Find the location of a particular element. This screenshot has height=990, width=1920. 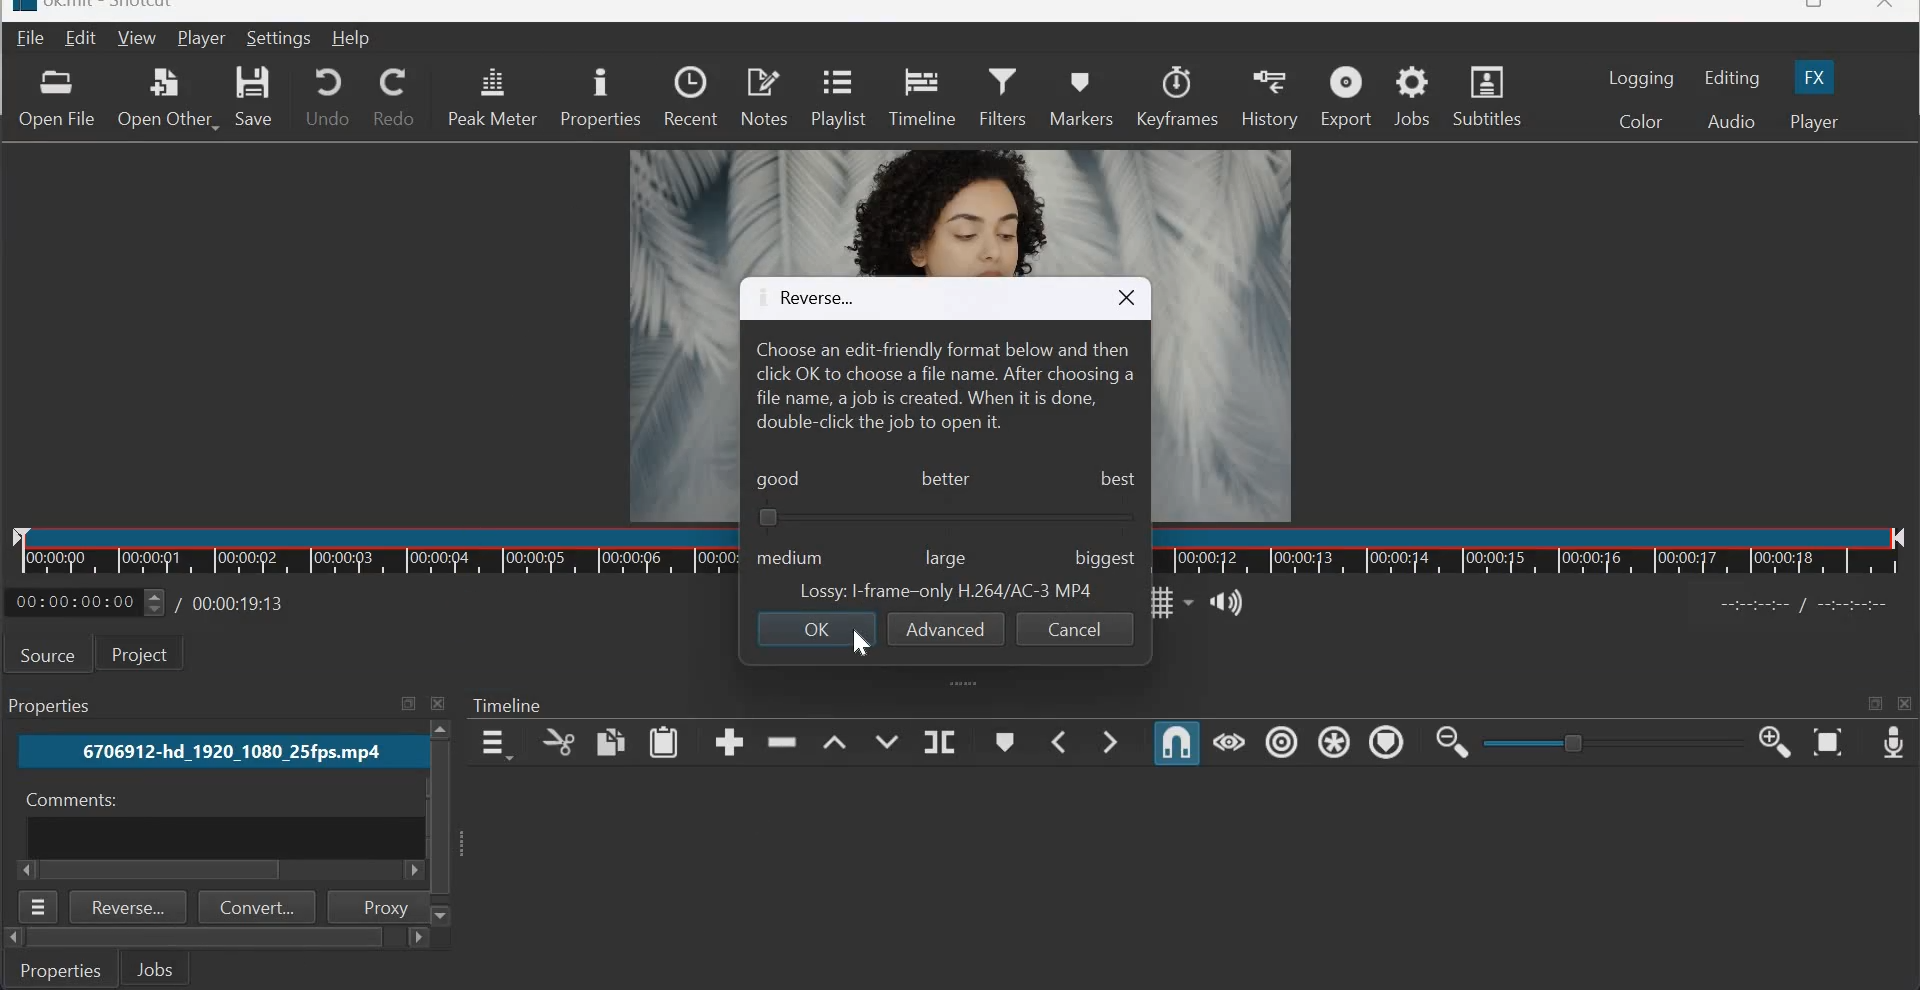

Jobs is located at coordinates (1412, 97).